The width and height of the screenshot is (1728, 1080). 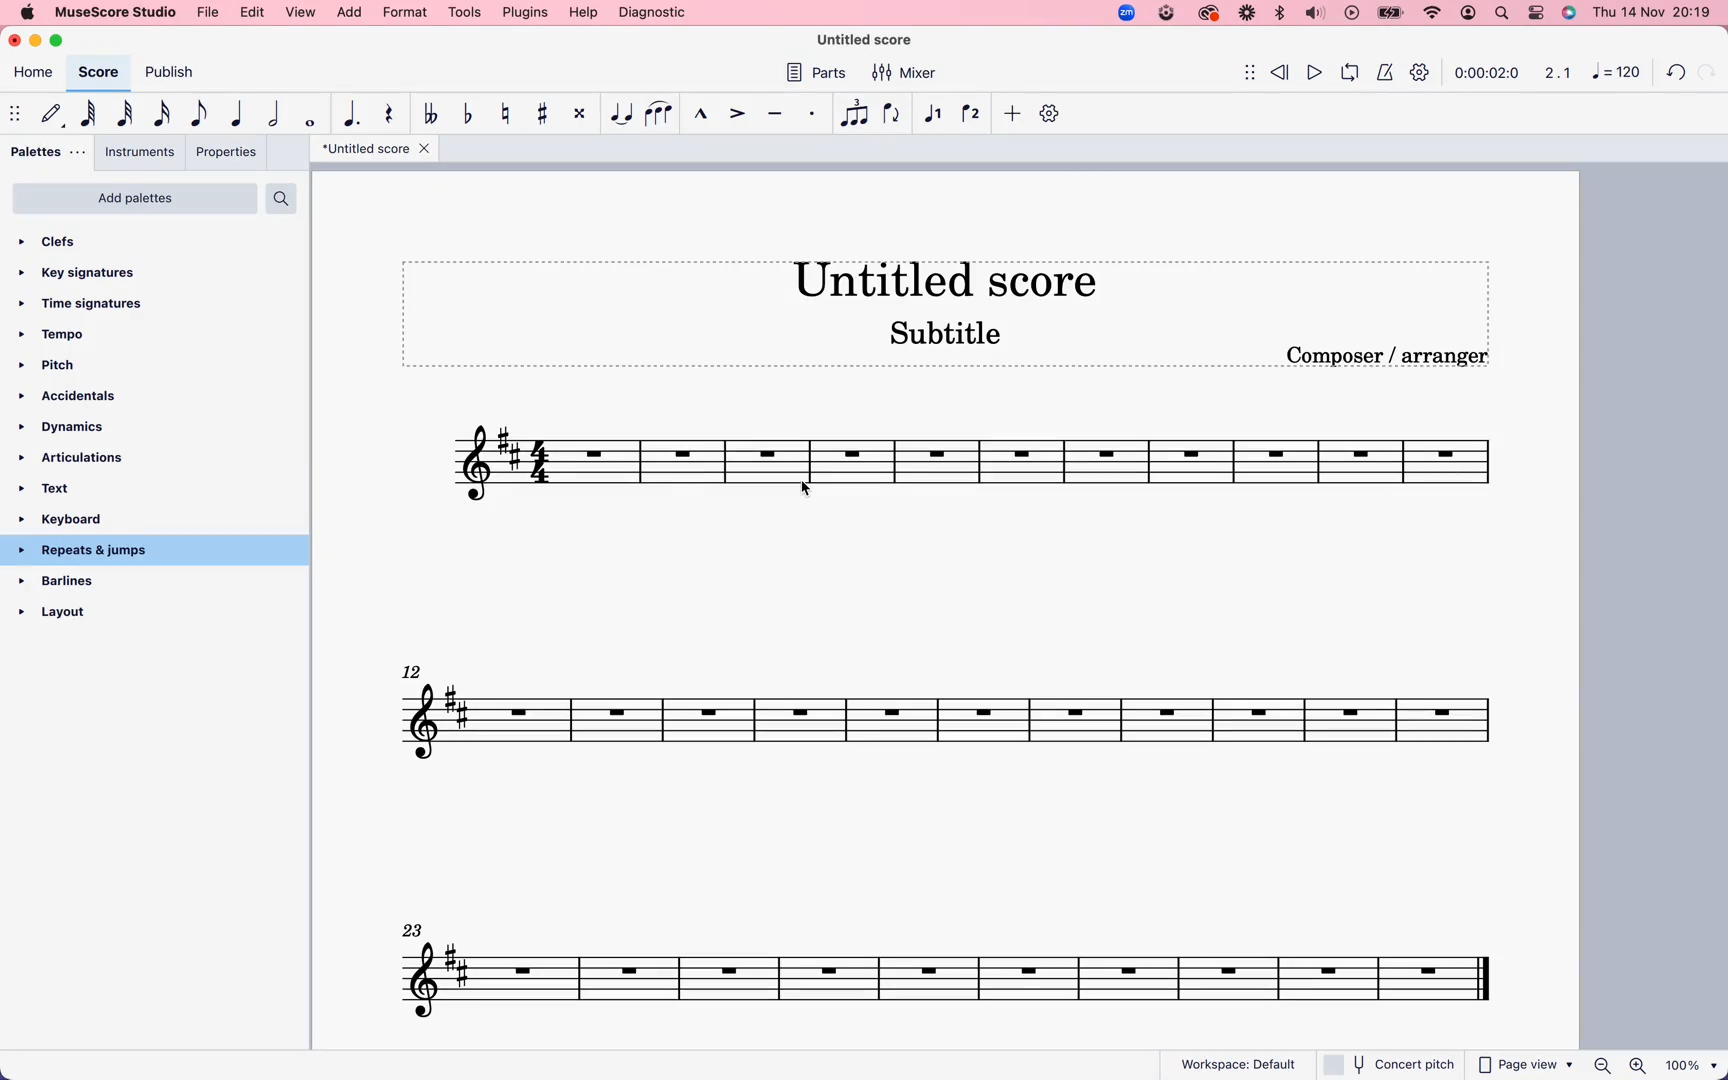 What do you see at coordinates (1391, 356) in the screenshot?
I see `composer / arranger` at bounding box center [1391, 356].